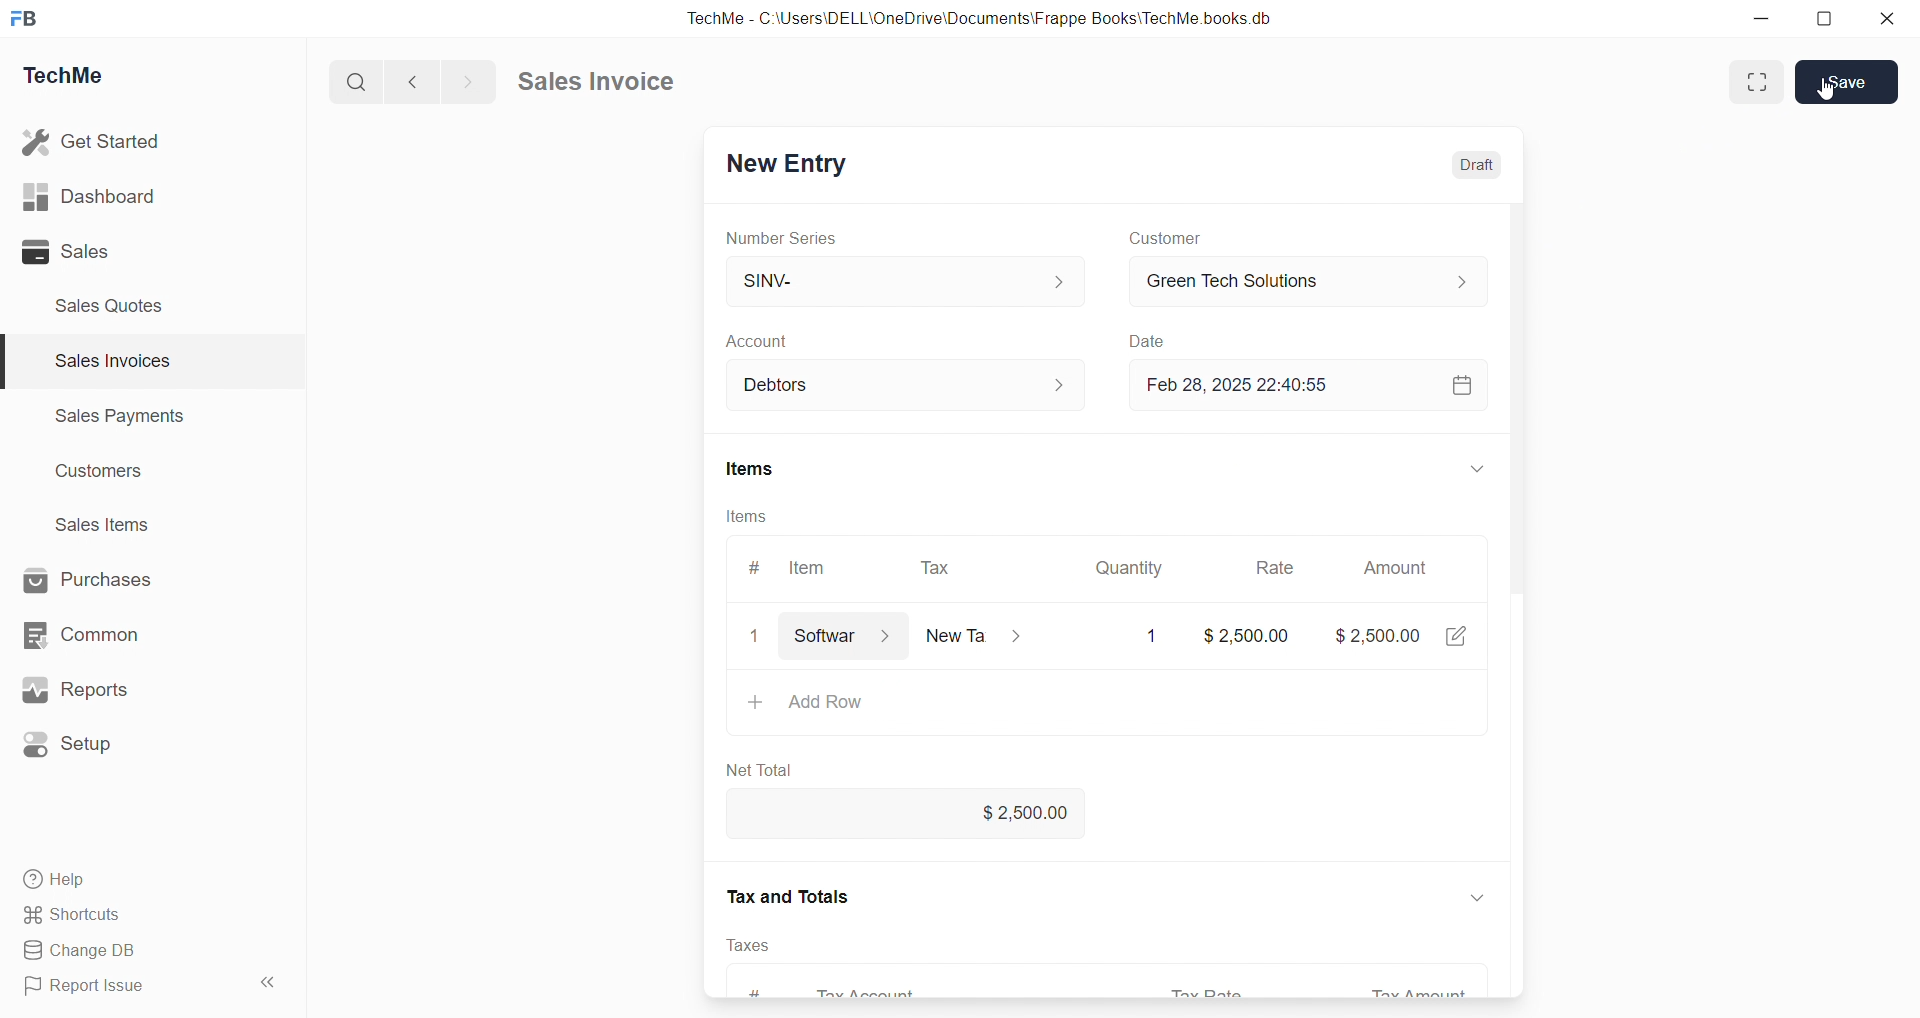  I want to click on Items, so click(746, 516).